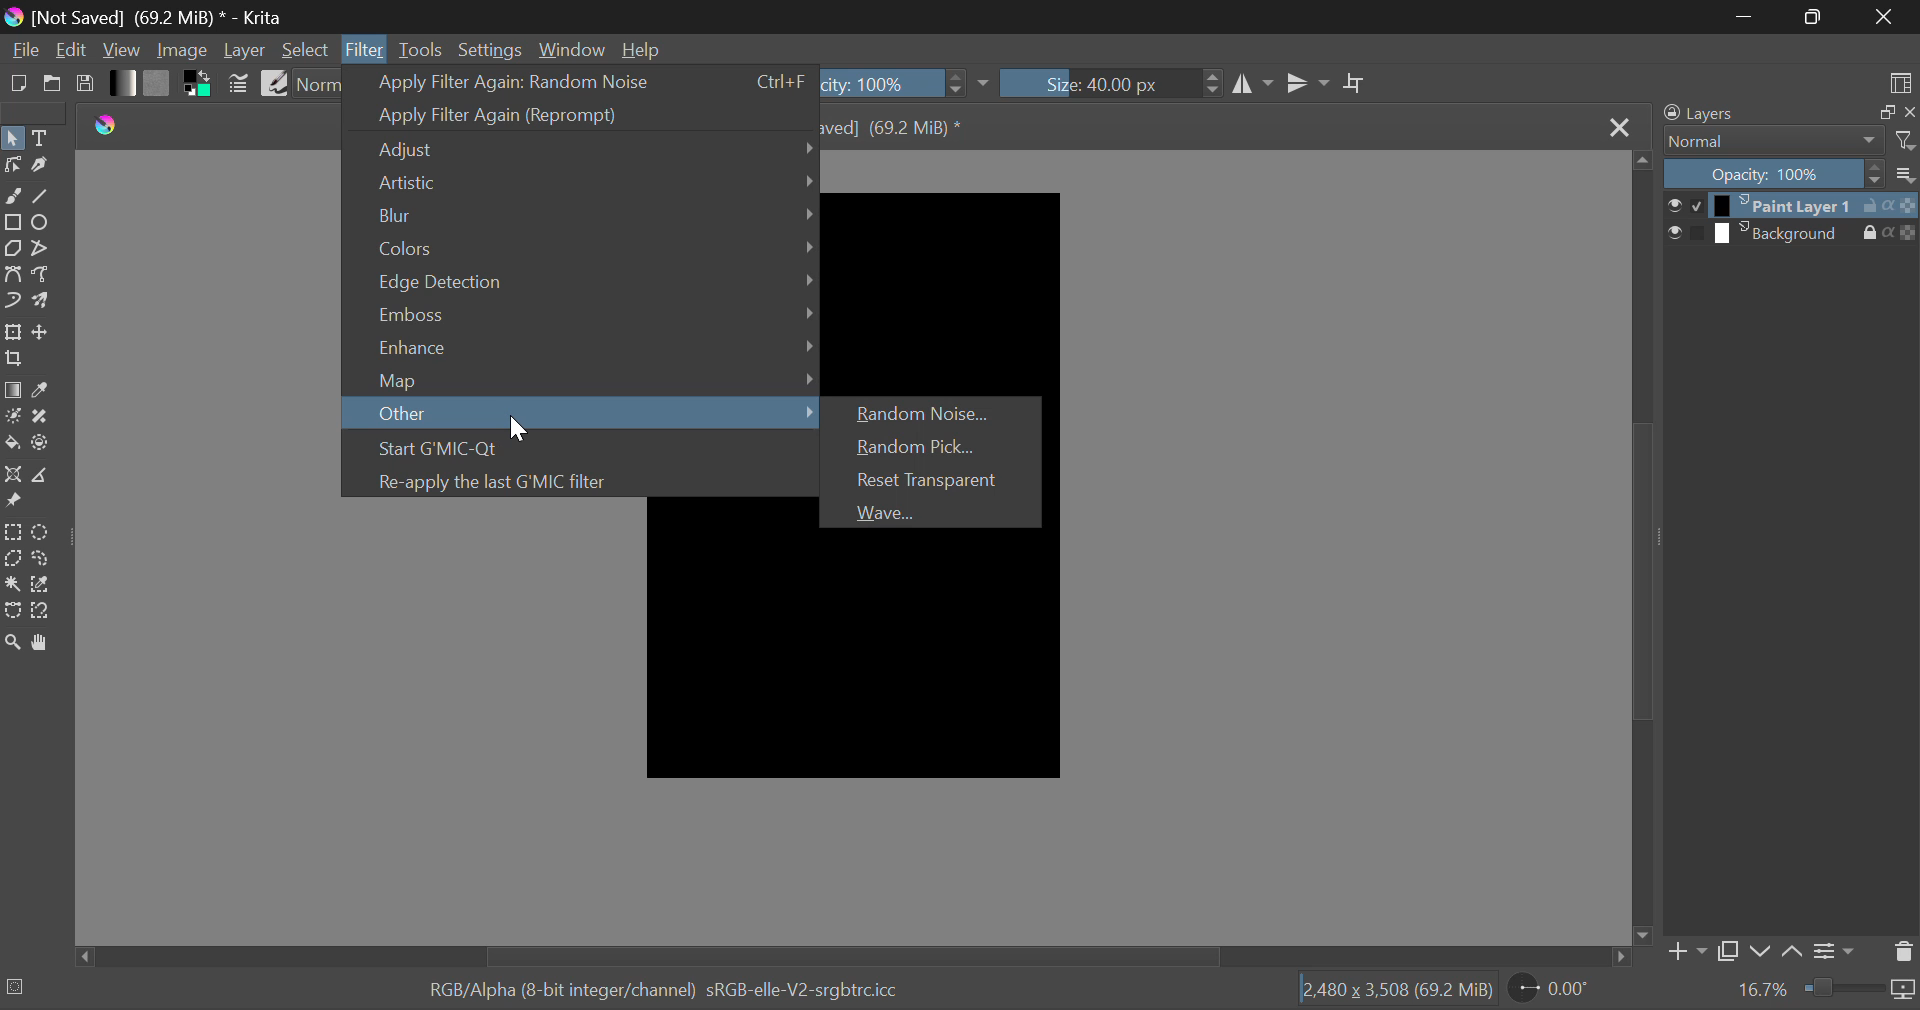 The image size is (1920, 1010). Describe the element at coordinates (1309, 82) in the screenshot. I see `Horizontal Mirror Flip` at that location.